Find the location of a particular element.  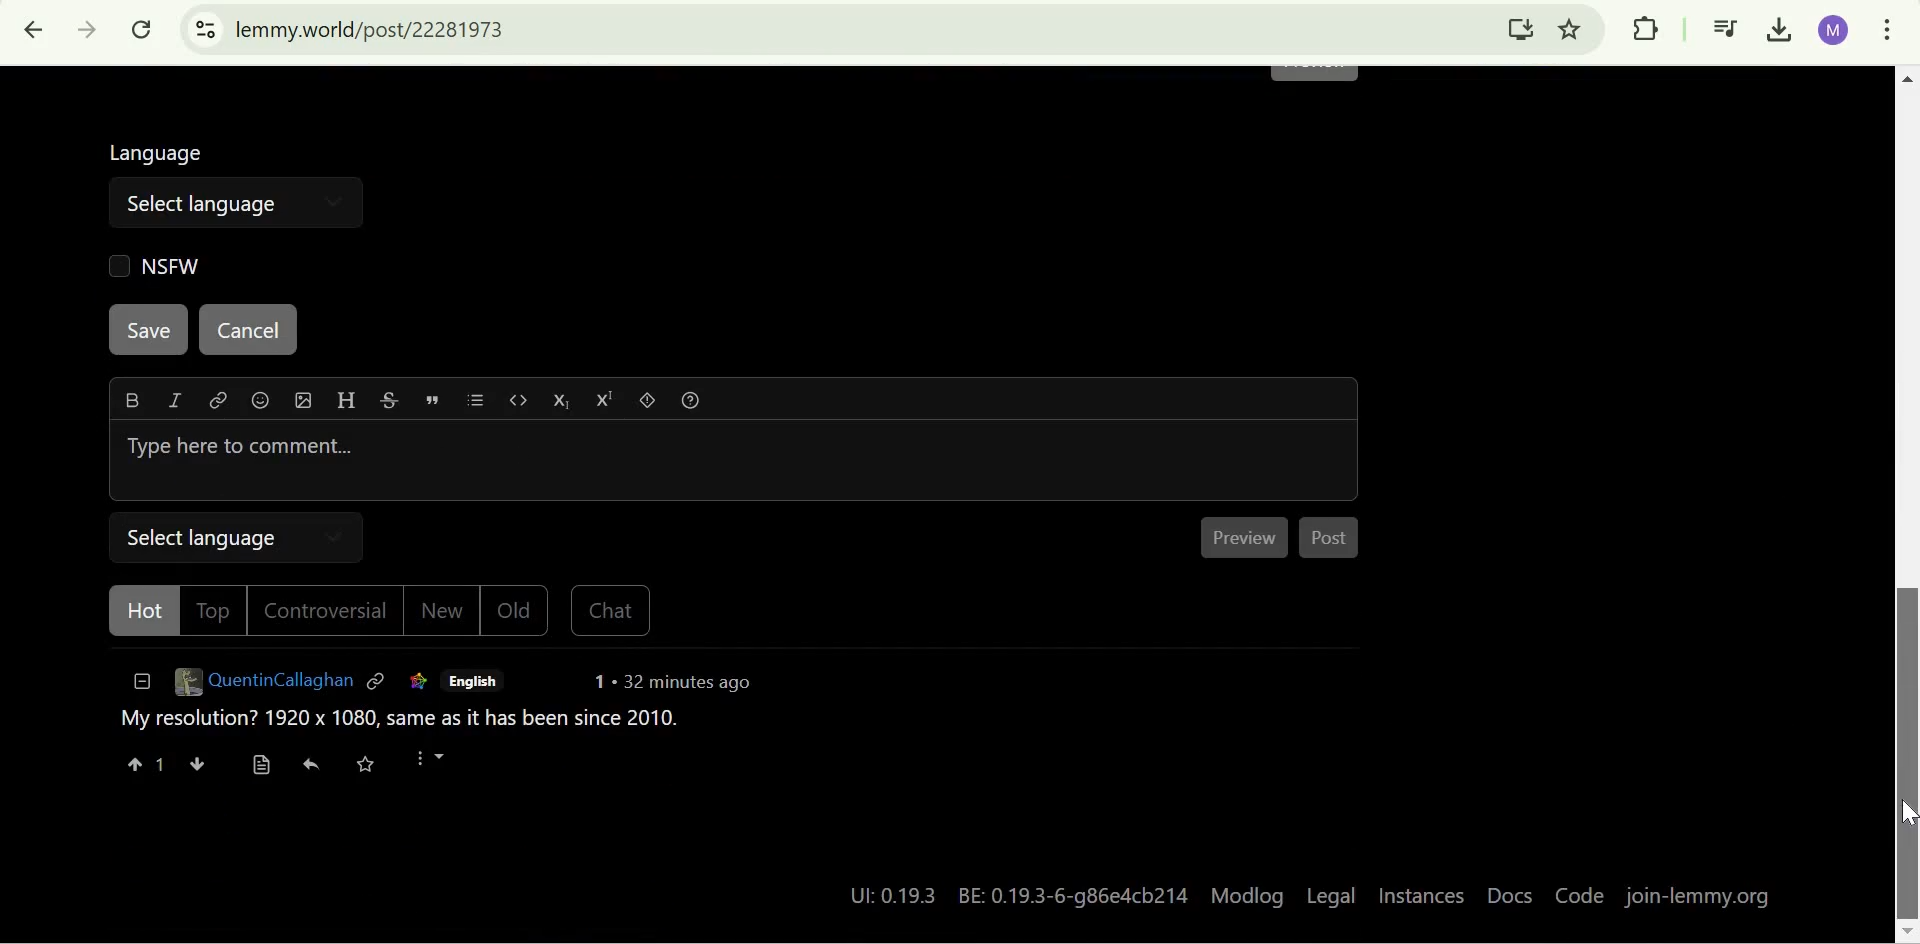

Cancel is located at coordinates (246, 331).